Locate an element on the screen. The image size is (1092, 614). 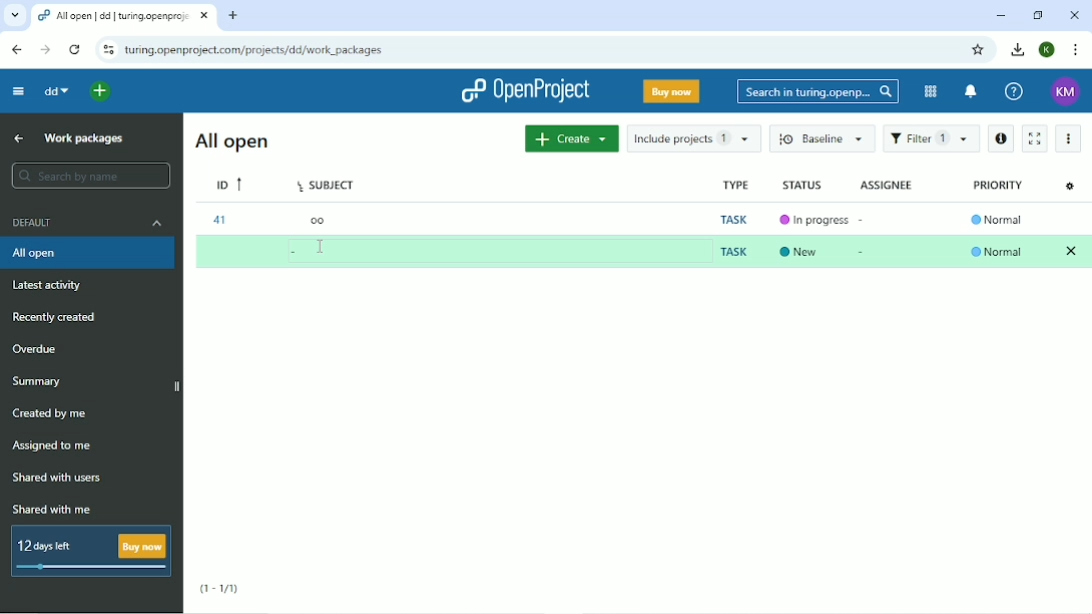
Shared with me is located at coordinates (51, 510).